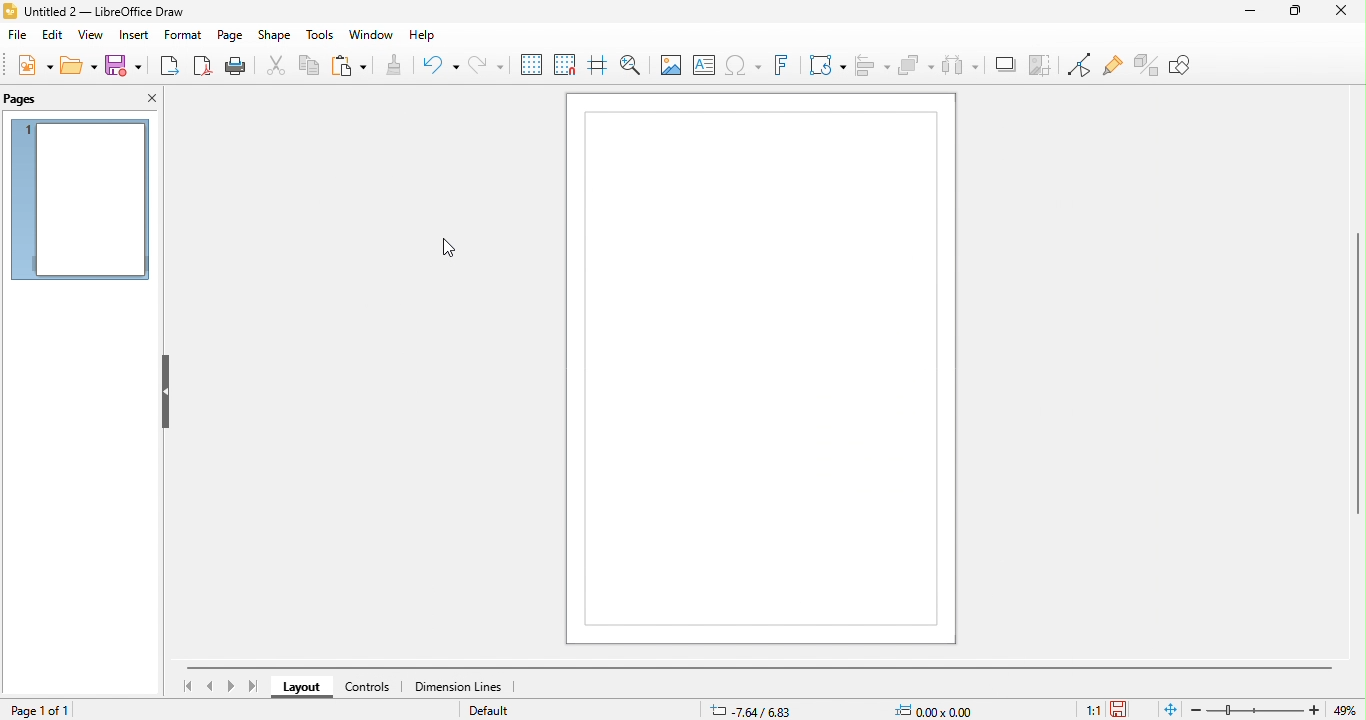 This screenshot has width=1366, height=720. I want to click on image, so click(670, 66).